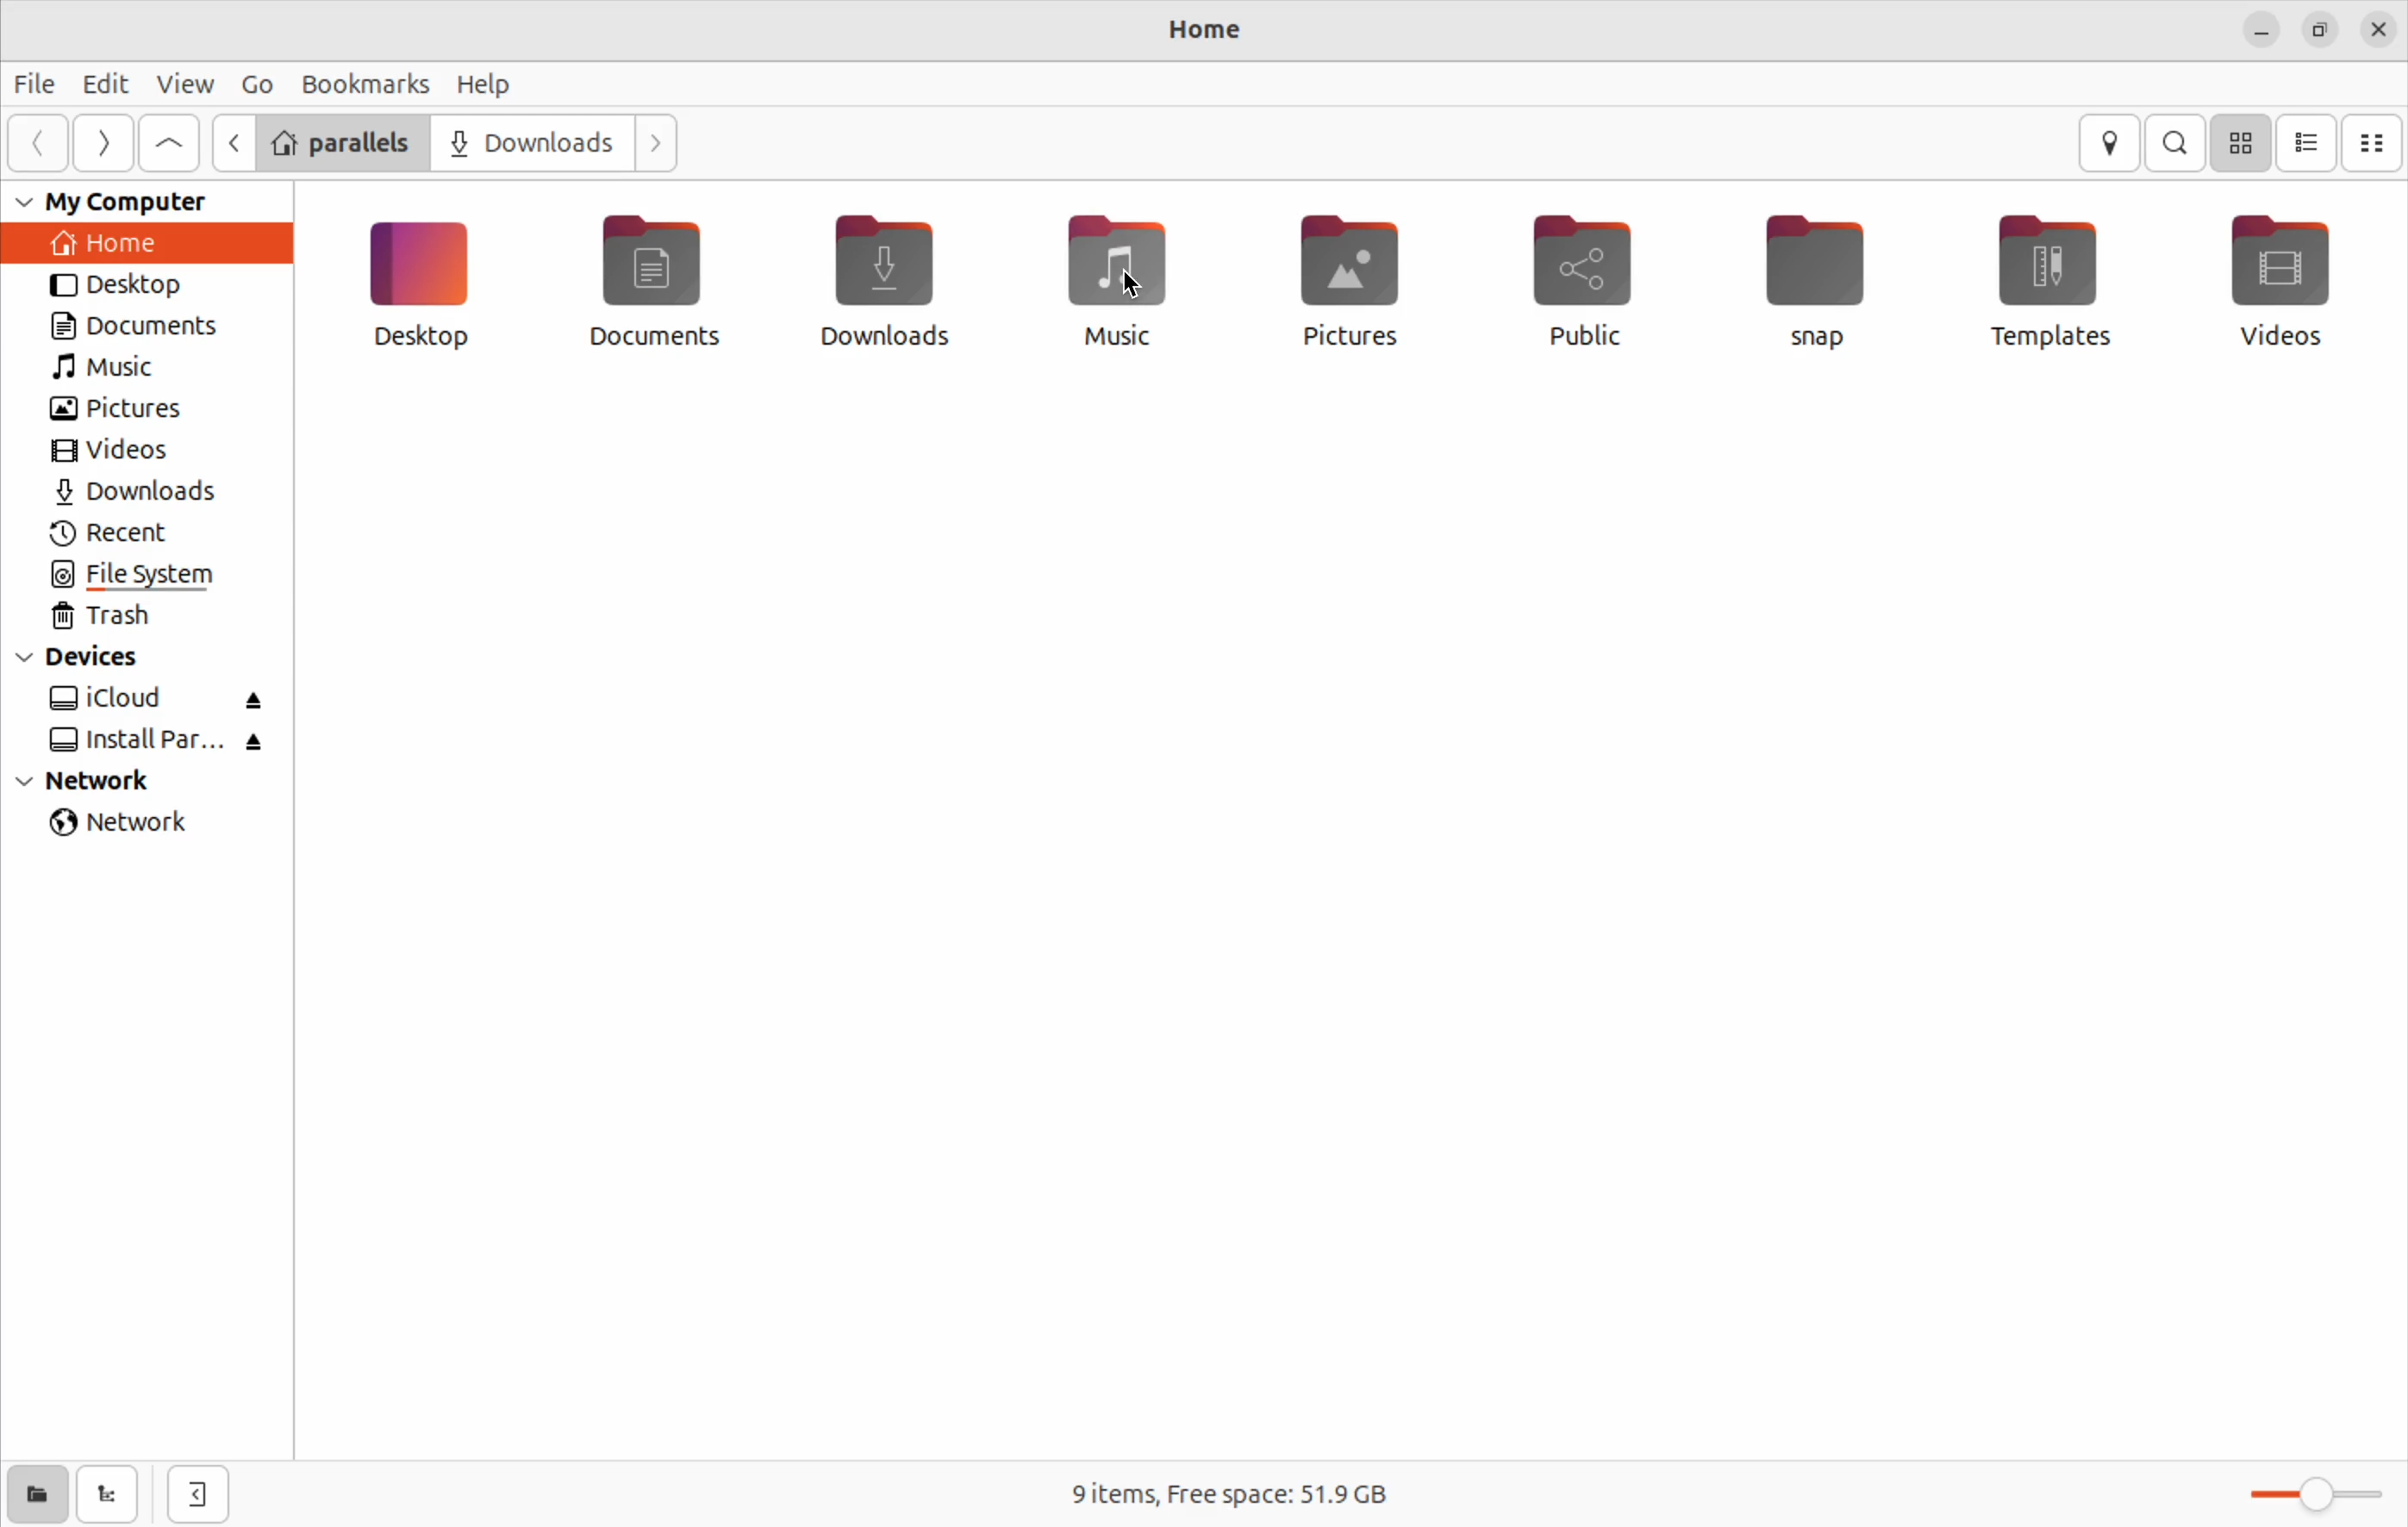 This screenshot has height=1527, width=2408. I want to click on my computer, so click(130, 201).